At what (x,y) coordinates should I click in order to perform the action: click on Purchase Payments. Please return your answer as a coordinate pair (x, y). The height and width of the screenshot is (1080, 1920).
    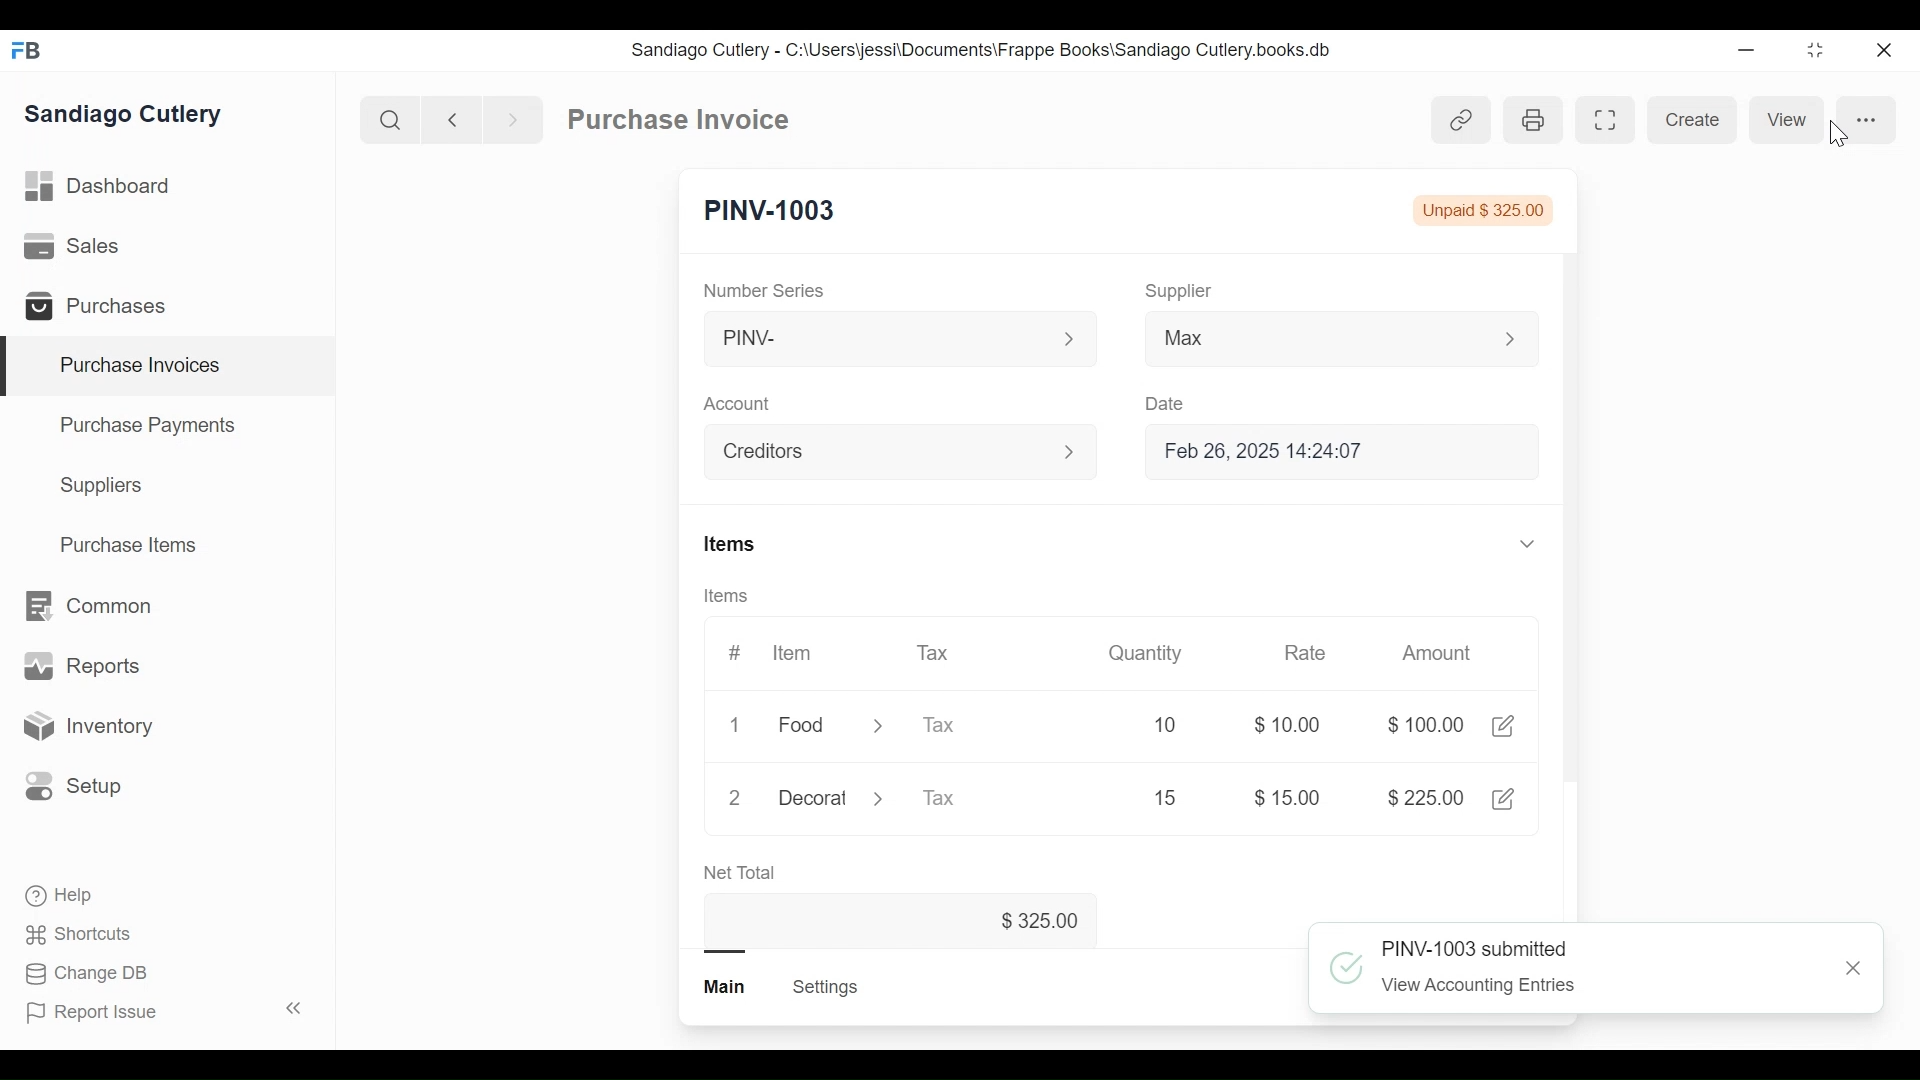
    Looking at the image, I should click on (151, 428).